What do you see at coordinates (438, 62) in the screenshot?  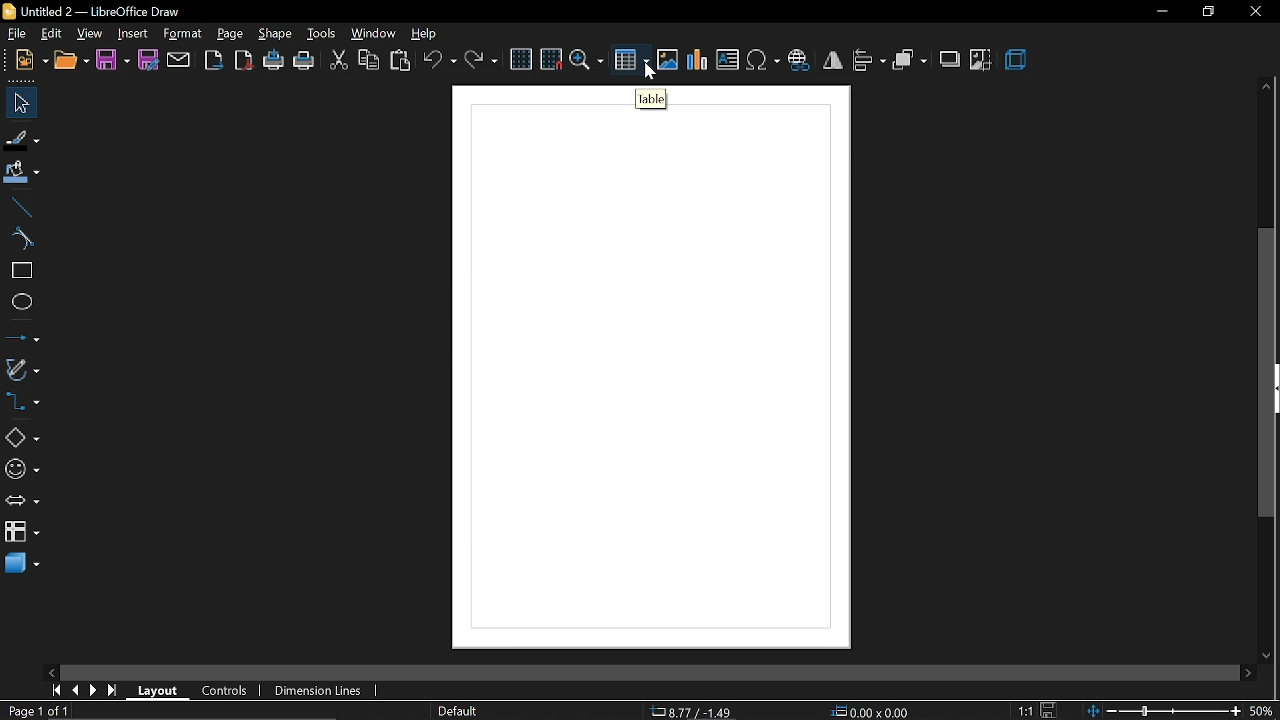 I see `undo` at bounding box center [438, 62].